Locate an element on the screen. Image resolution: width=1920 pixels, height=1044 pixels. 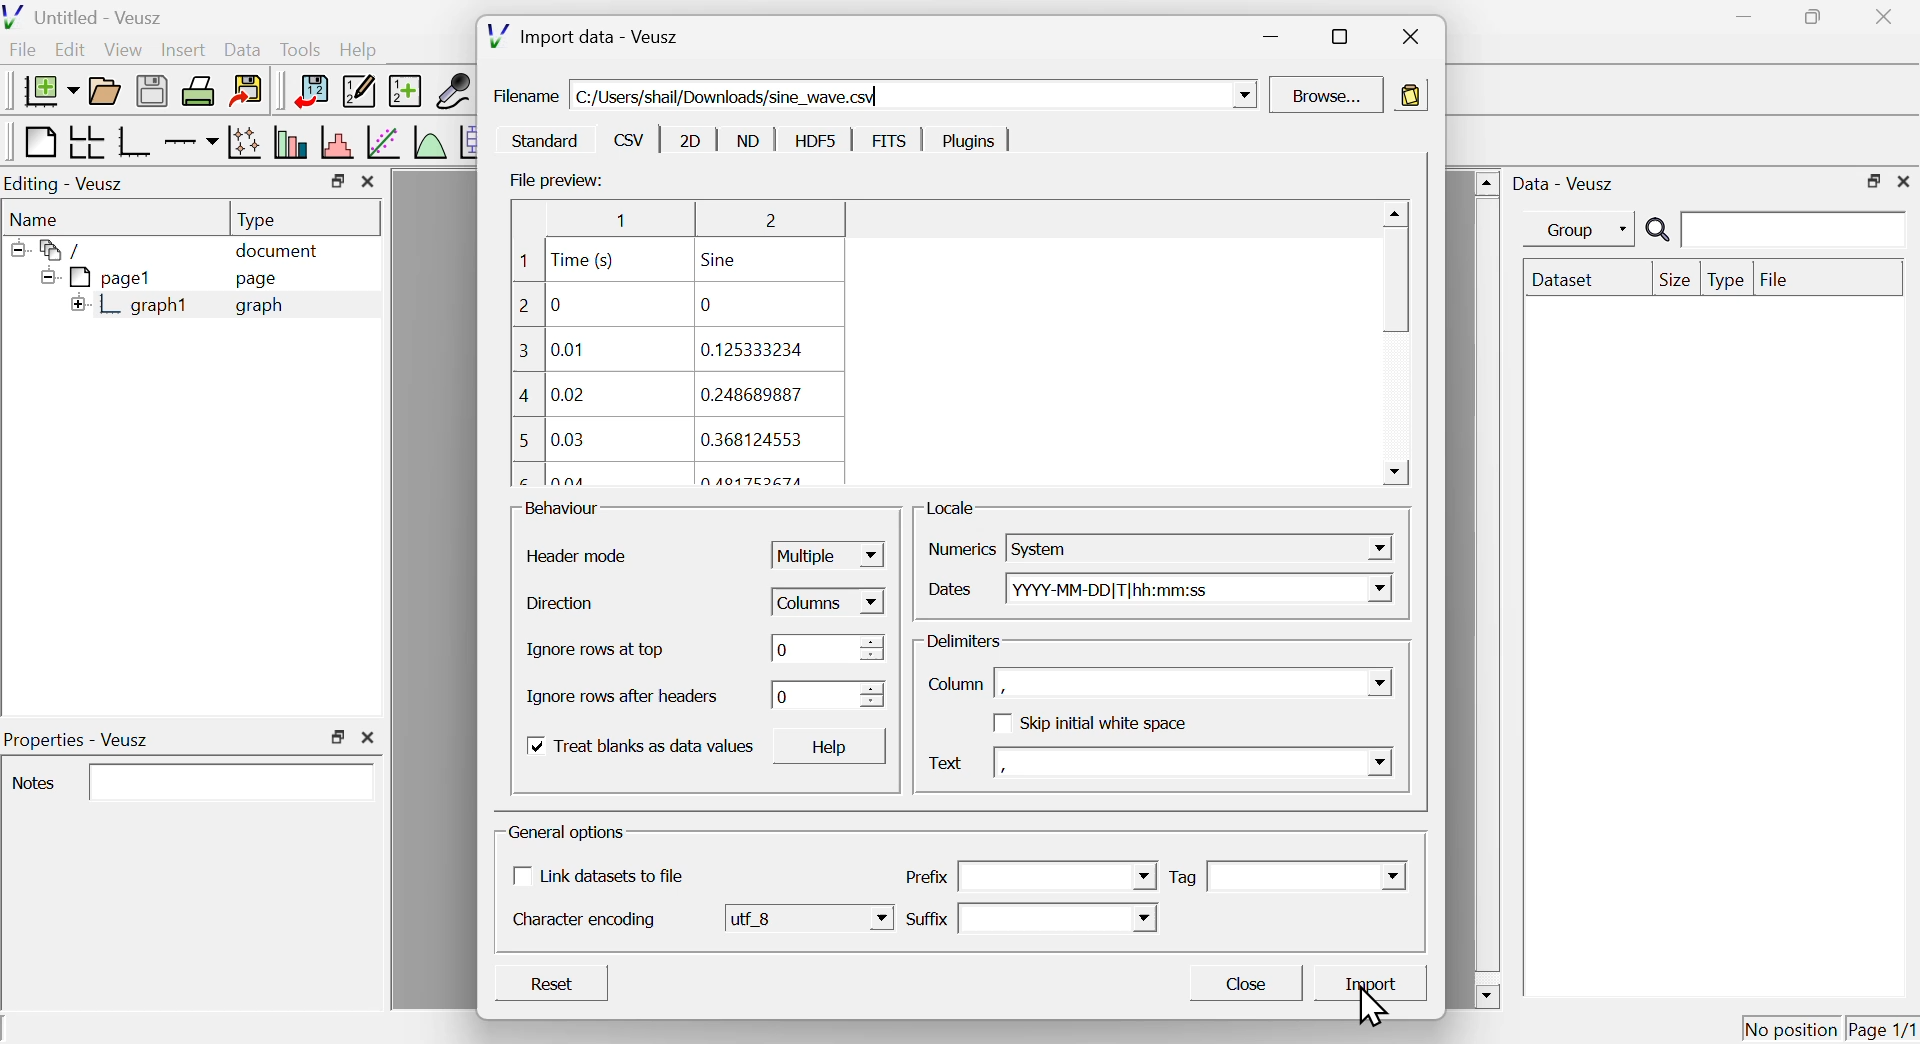
1 is located at coordinates (613, 220).